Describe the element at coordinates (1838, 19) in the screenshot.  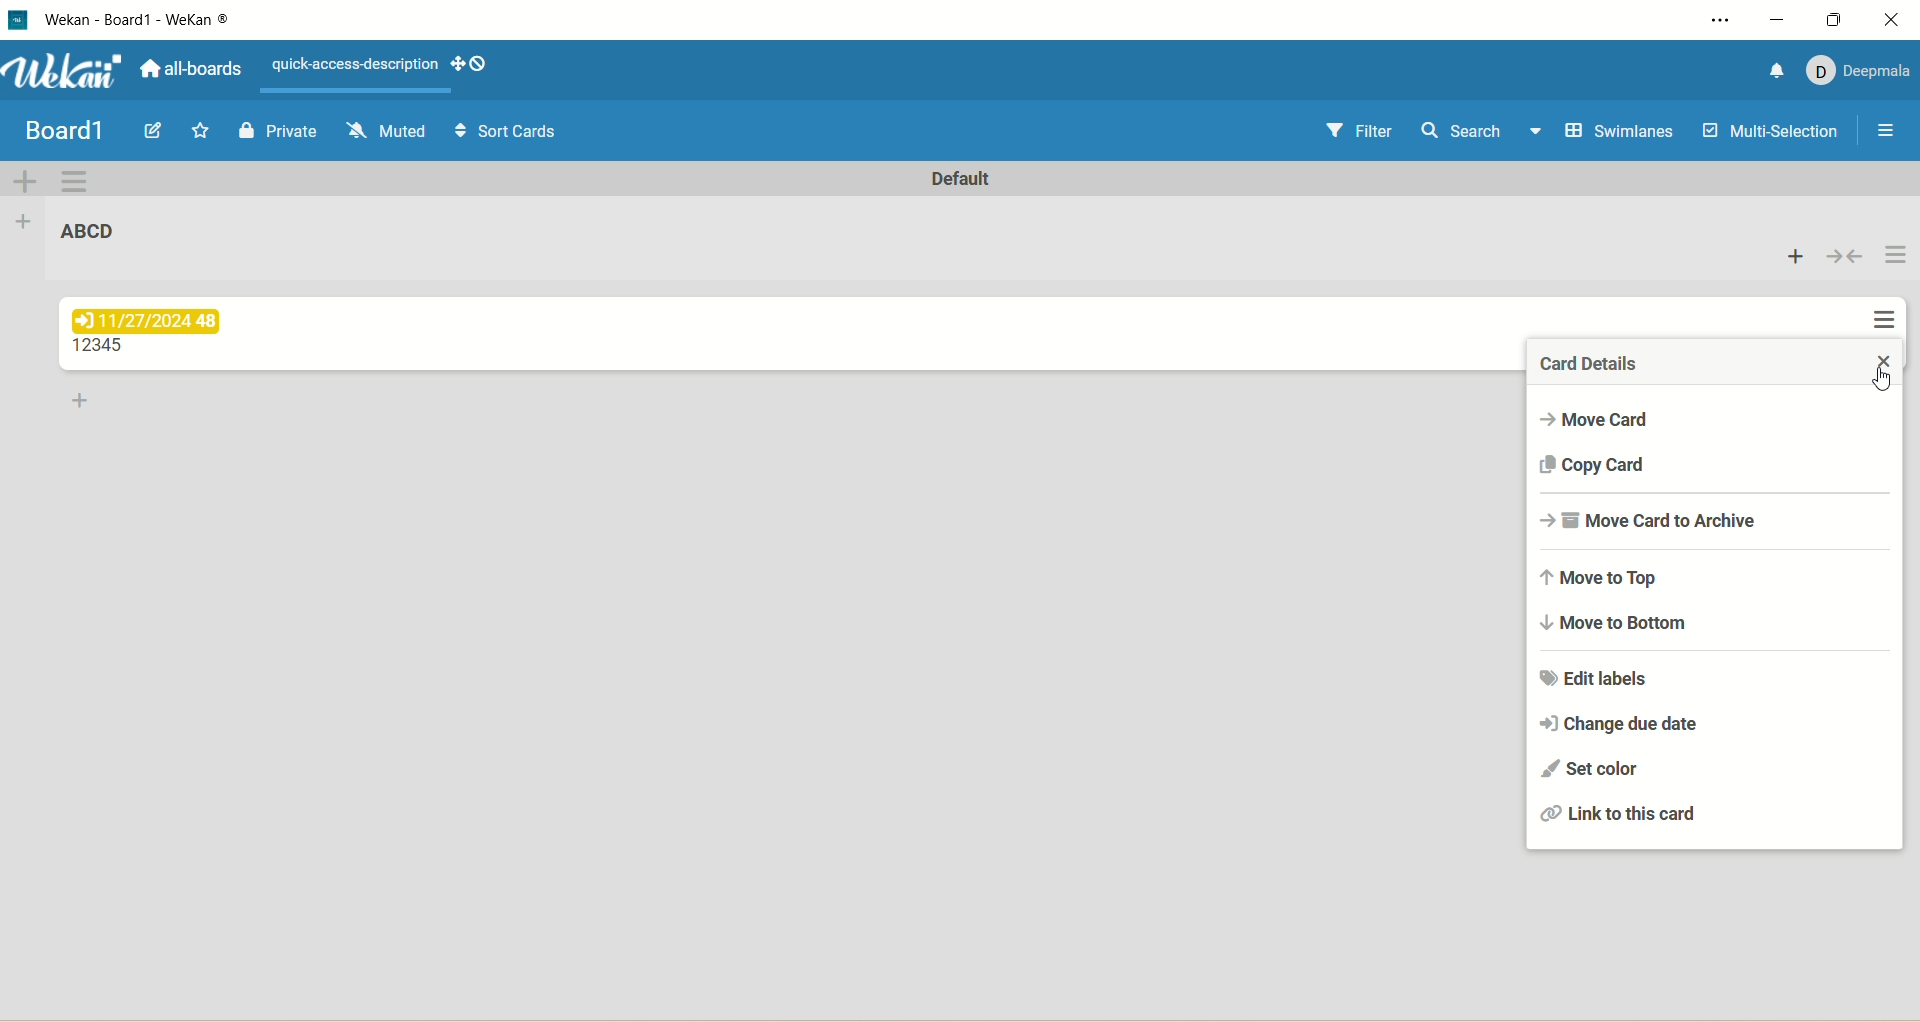
I see `maximize` at that location.